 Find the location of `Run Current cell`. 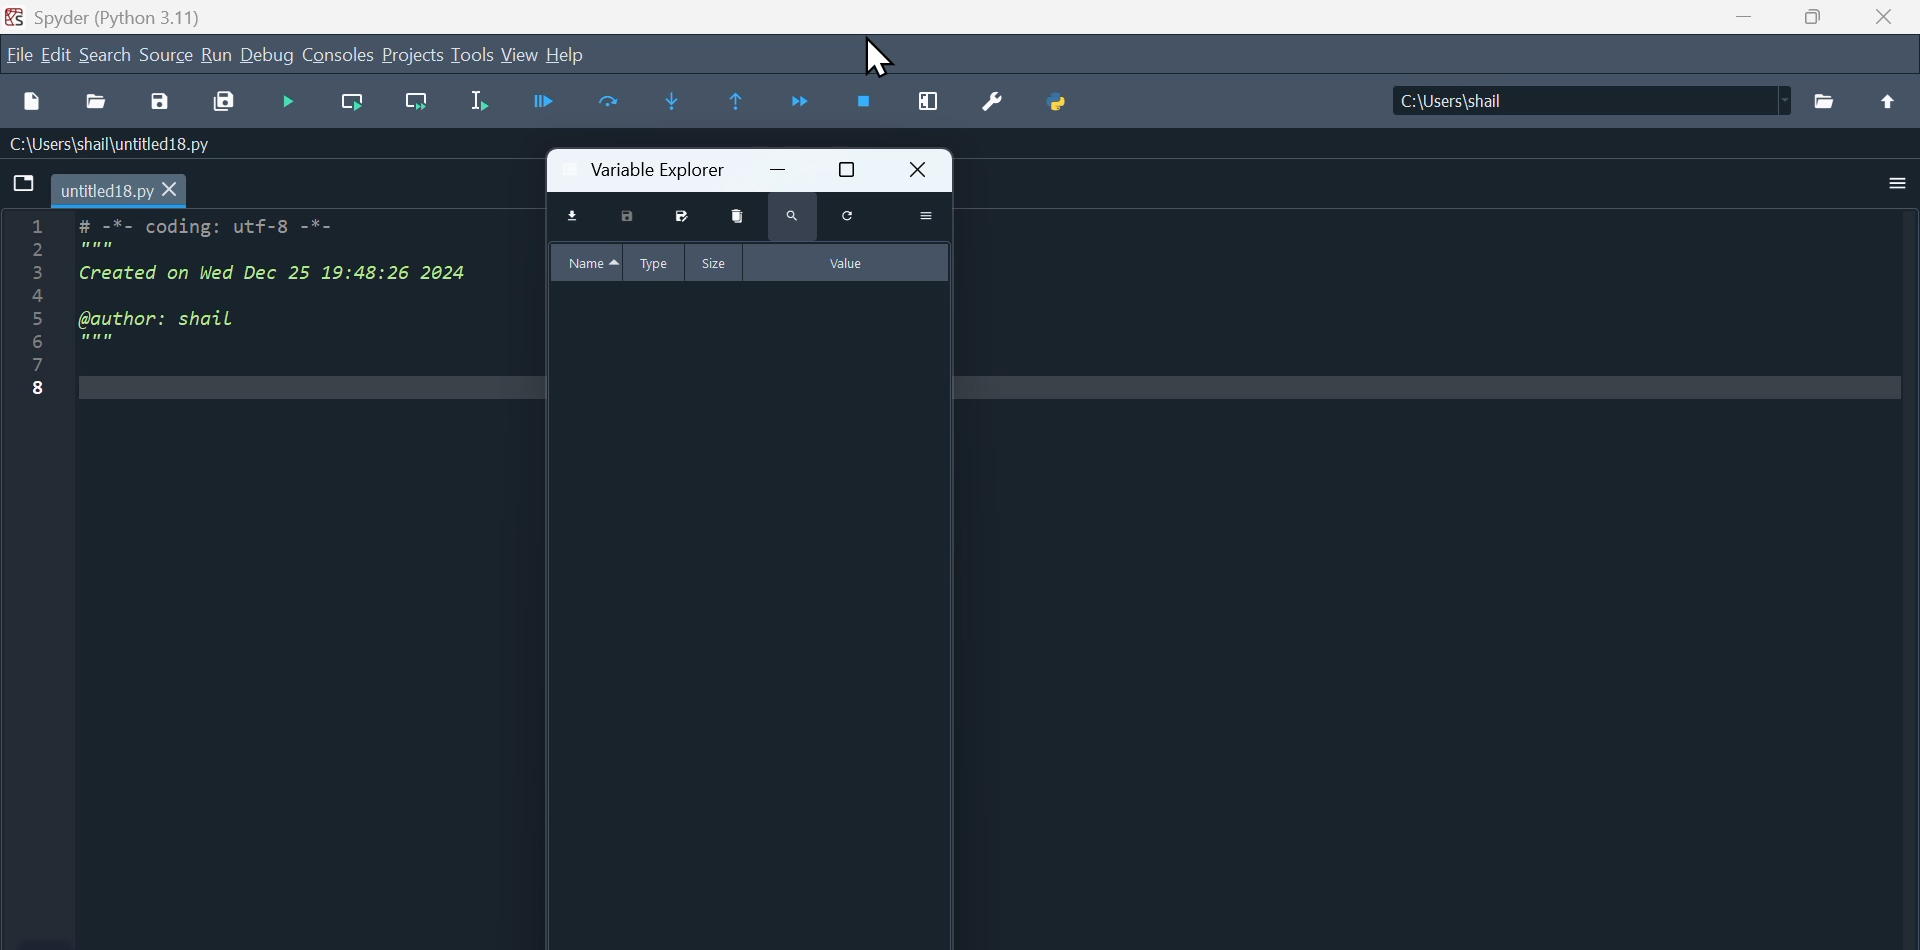

Run Current cell is located at coordinates (358, 103).